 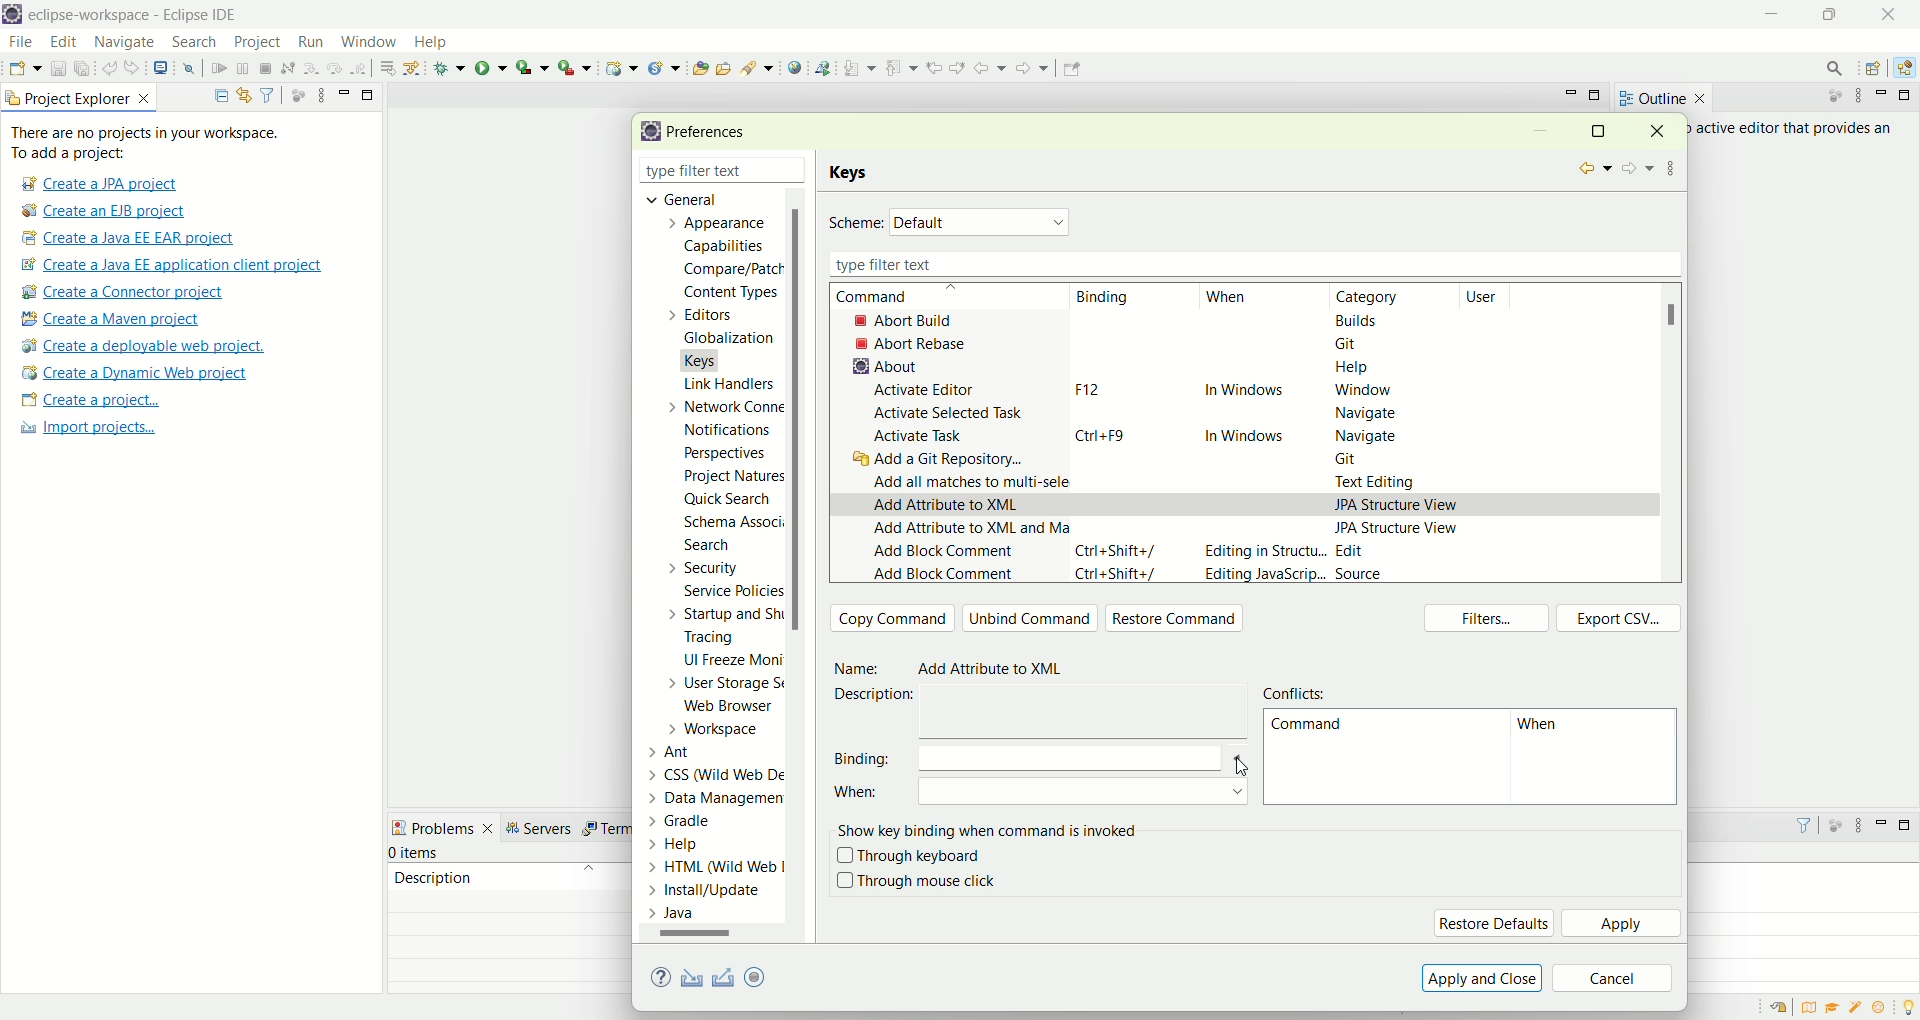 I want to click on problems, so click(x=443, y=826).